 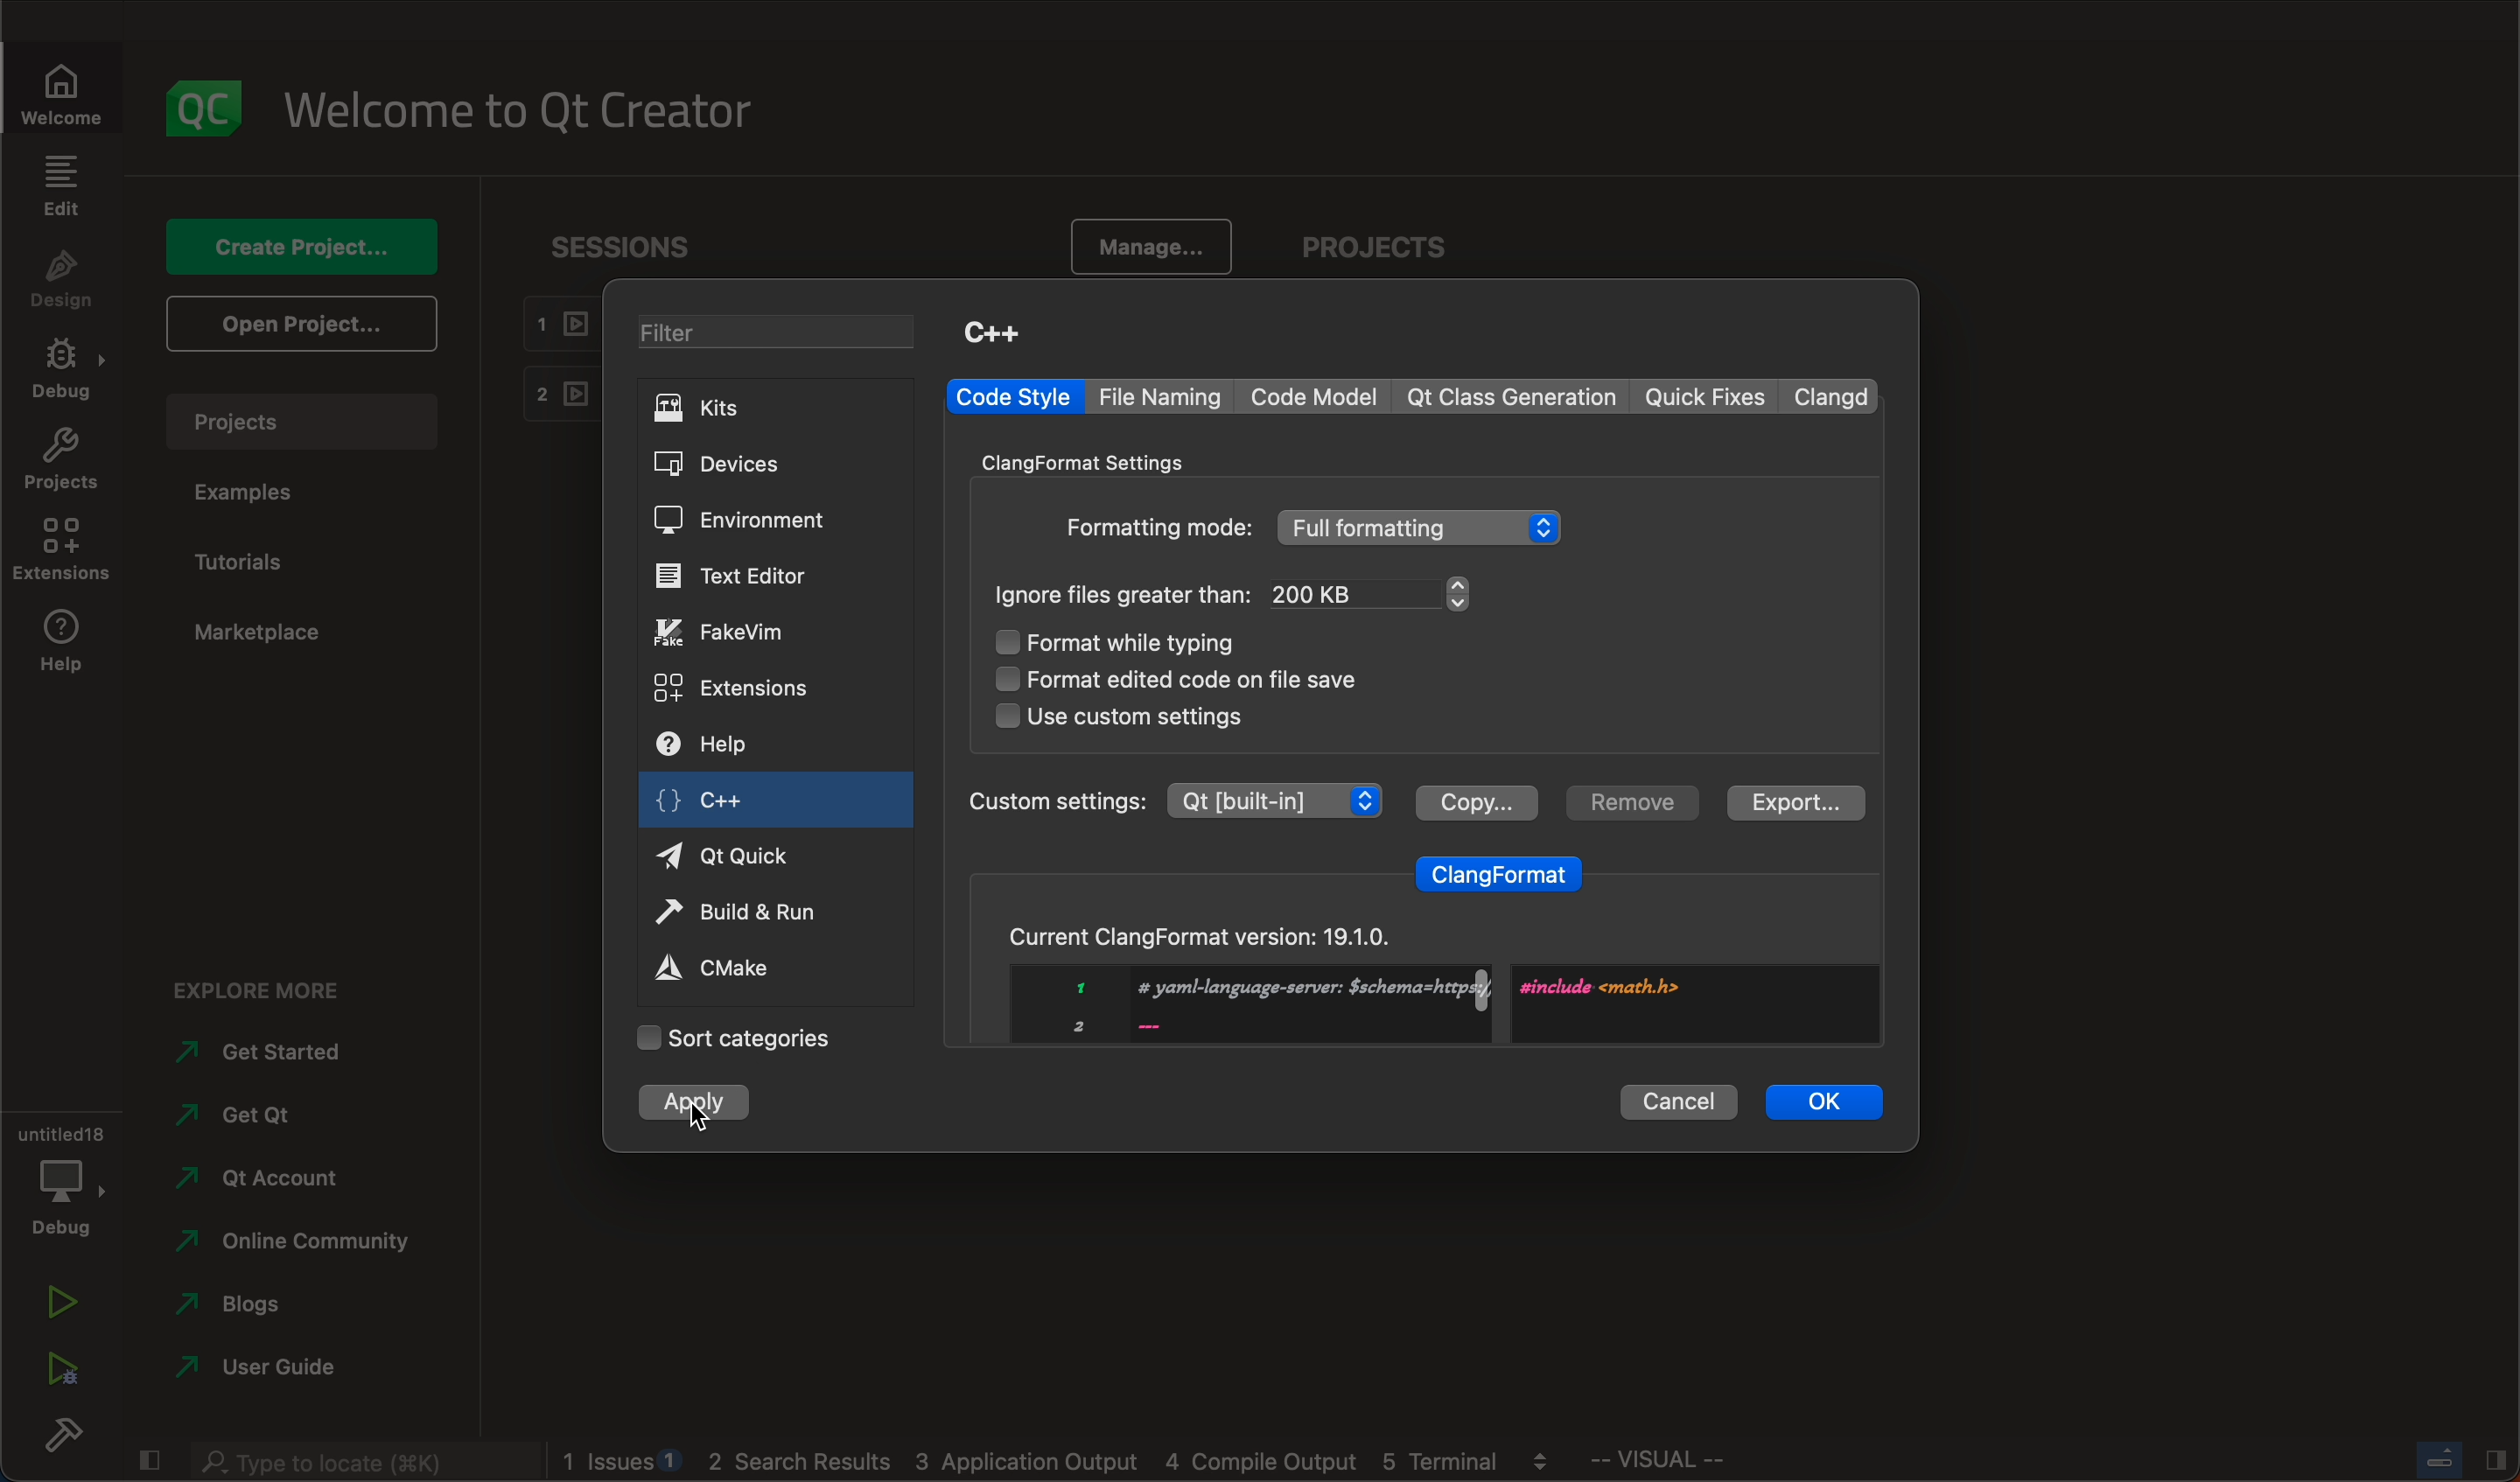 What do you see at coordinates (253, 1123) in the screenshot?
I see `qt` at bounding box center [253, 1123].